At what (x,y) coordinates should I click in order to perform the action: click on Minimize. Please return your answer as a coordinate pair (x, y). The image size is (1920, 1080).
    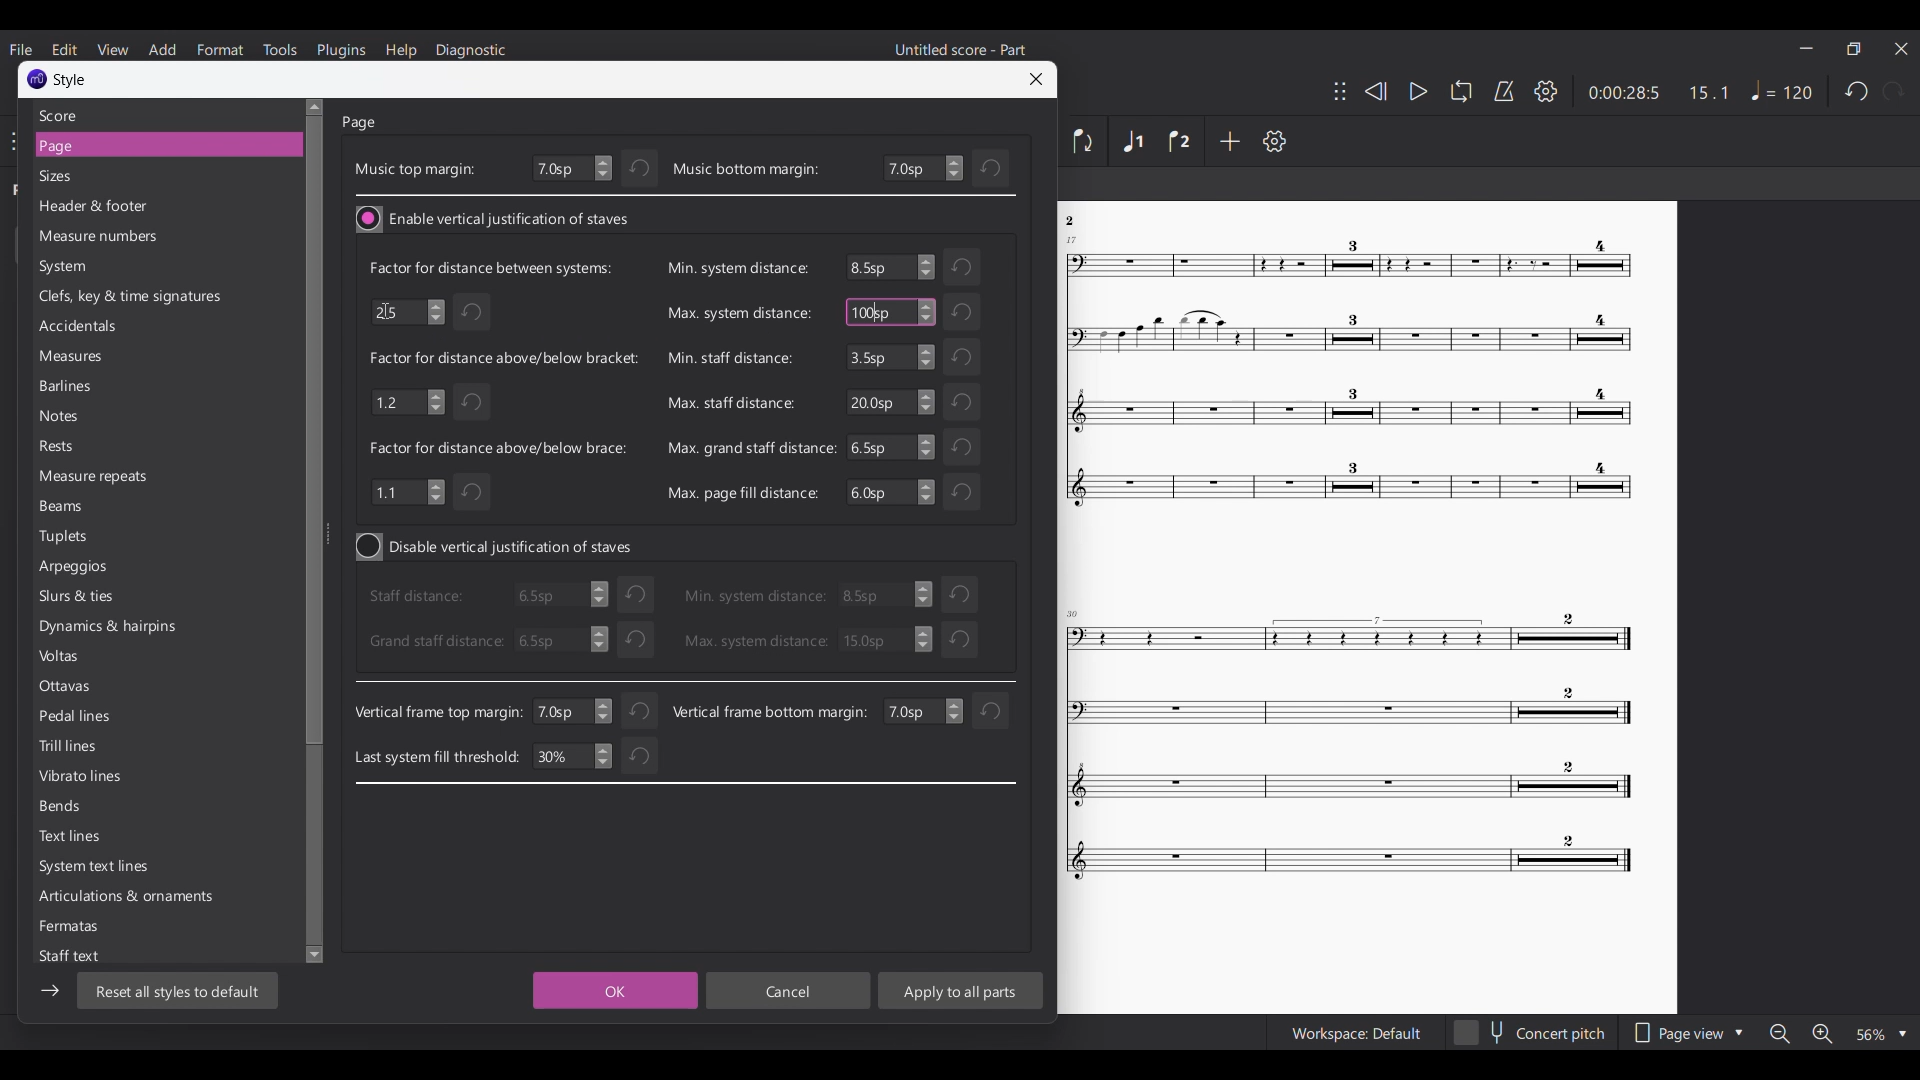
    Looking at the image, I should click on (1807, 48).